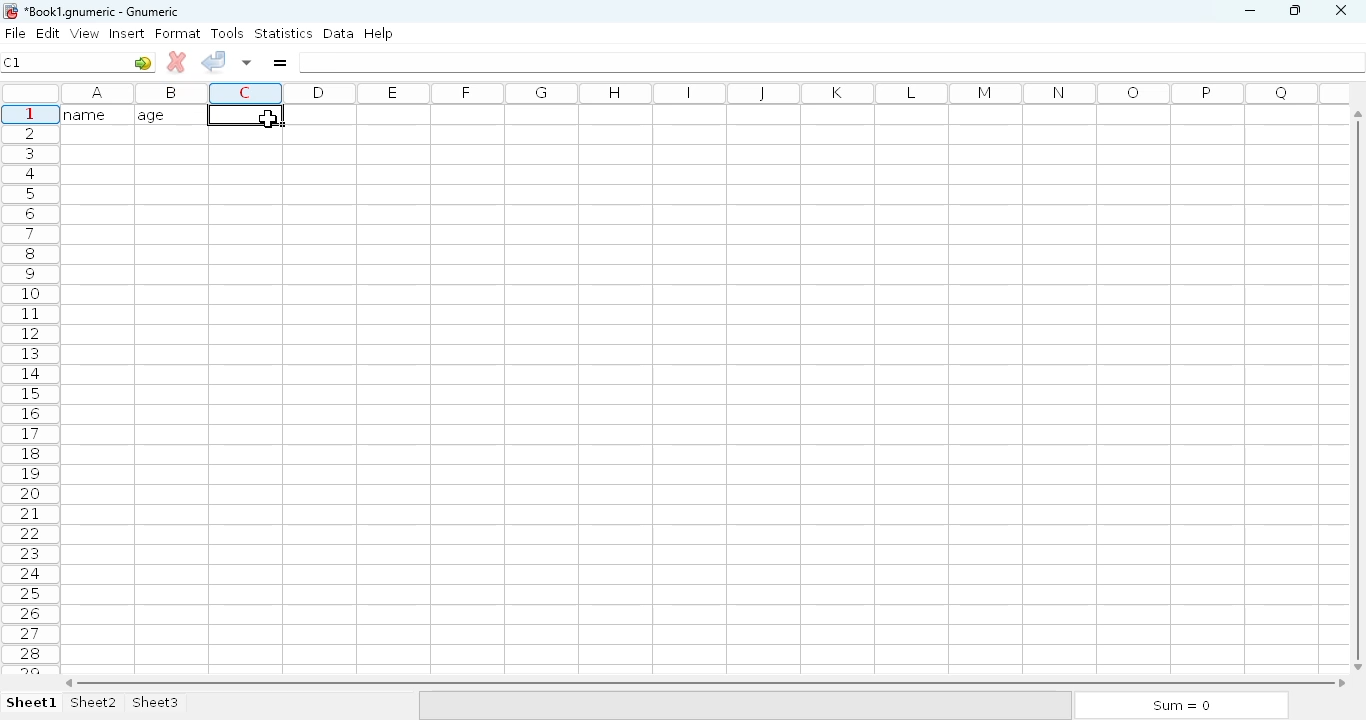 The height and width of the screenshot is (720, 1366). What do you see at coordinates (91, 114) in the screenshot?
I see `name (heading)` at bounding box center [91, 114].